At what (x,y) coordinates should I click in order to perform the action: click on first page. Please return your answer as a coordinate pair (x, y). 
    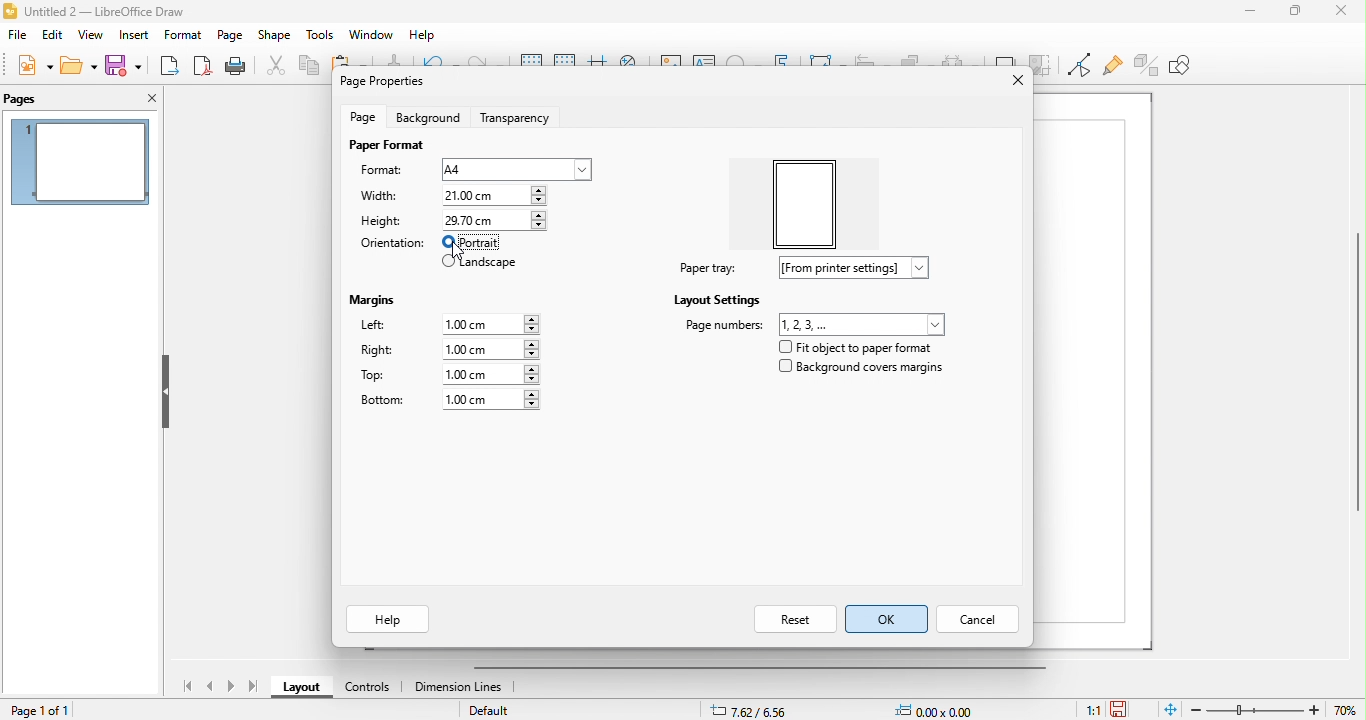
    Looking at the image, I should click on (184, 684).